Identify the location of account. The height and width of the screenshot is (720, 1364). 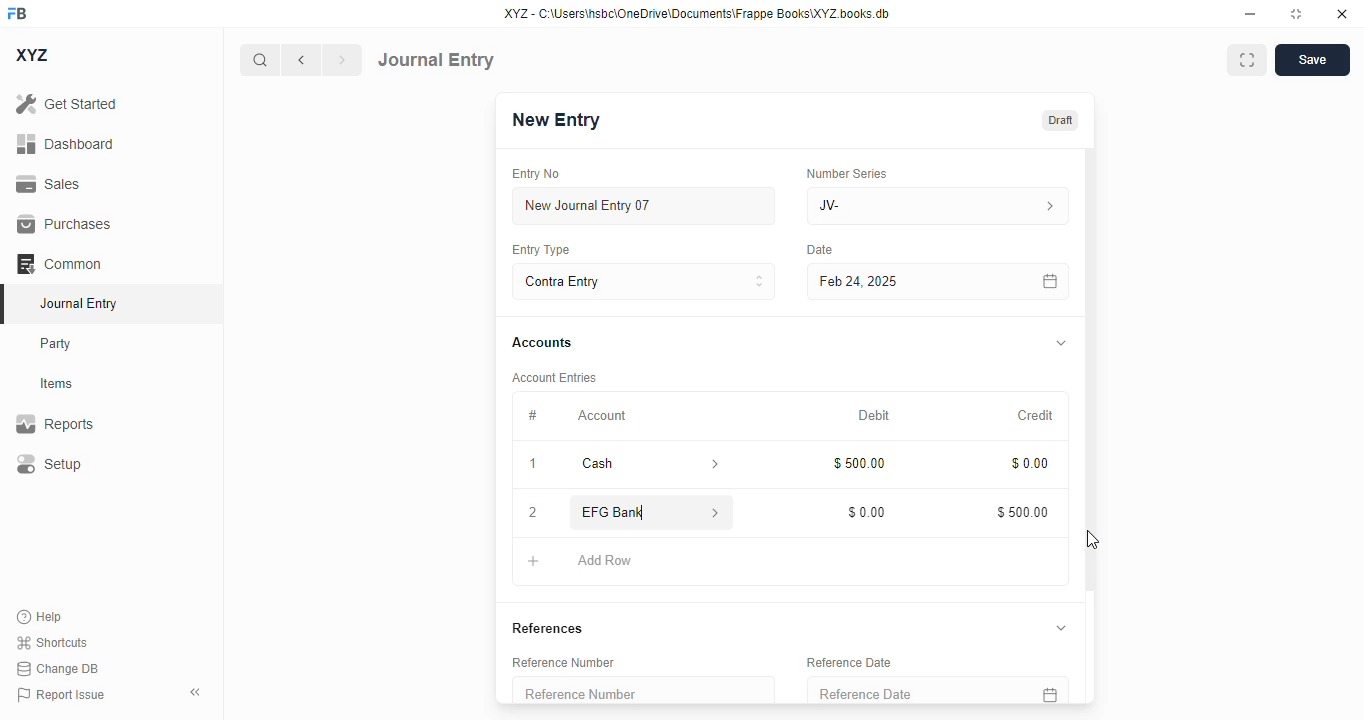
(602, 416).